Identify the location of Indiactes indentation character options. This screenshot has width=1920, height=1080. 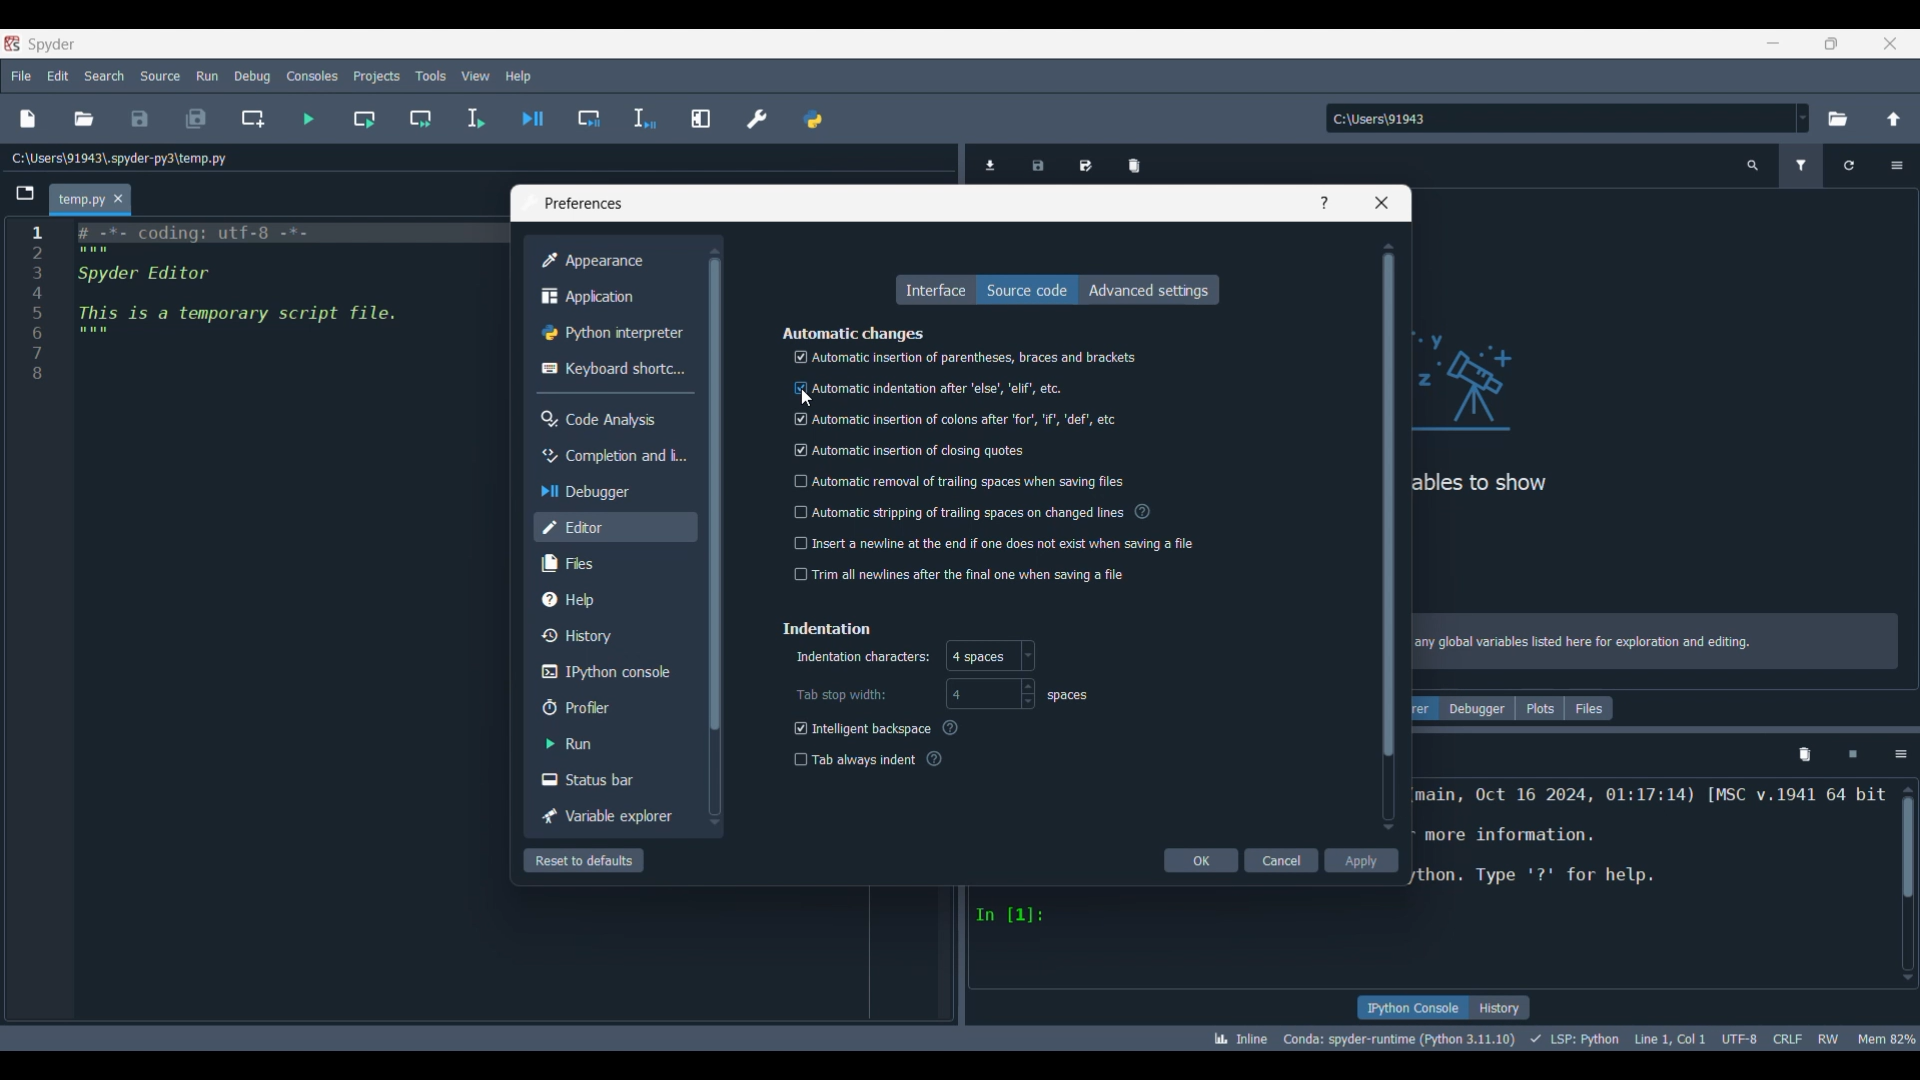
(862, 657).